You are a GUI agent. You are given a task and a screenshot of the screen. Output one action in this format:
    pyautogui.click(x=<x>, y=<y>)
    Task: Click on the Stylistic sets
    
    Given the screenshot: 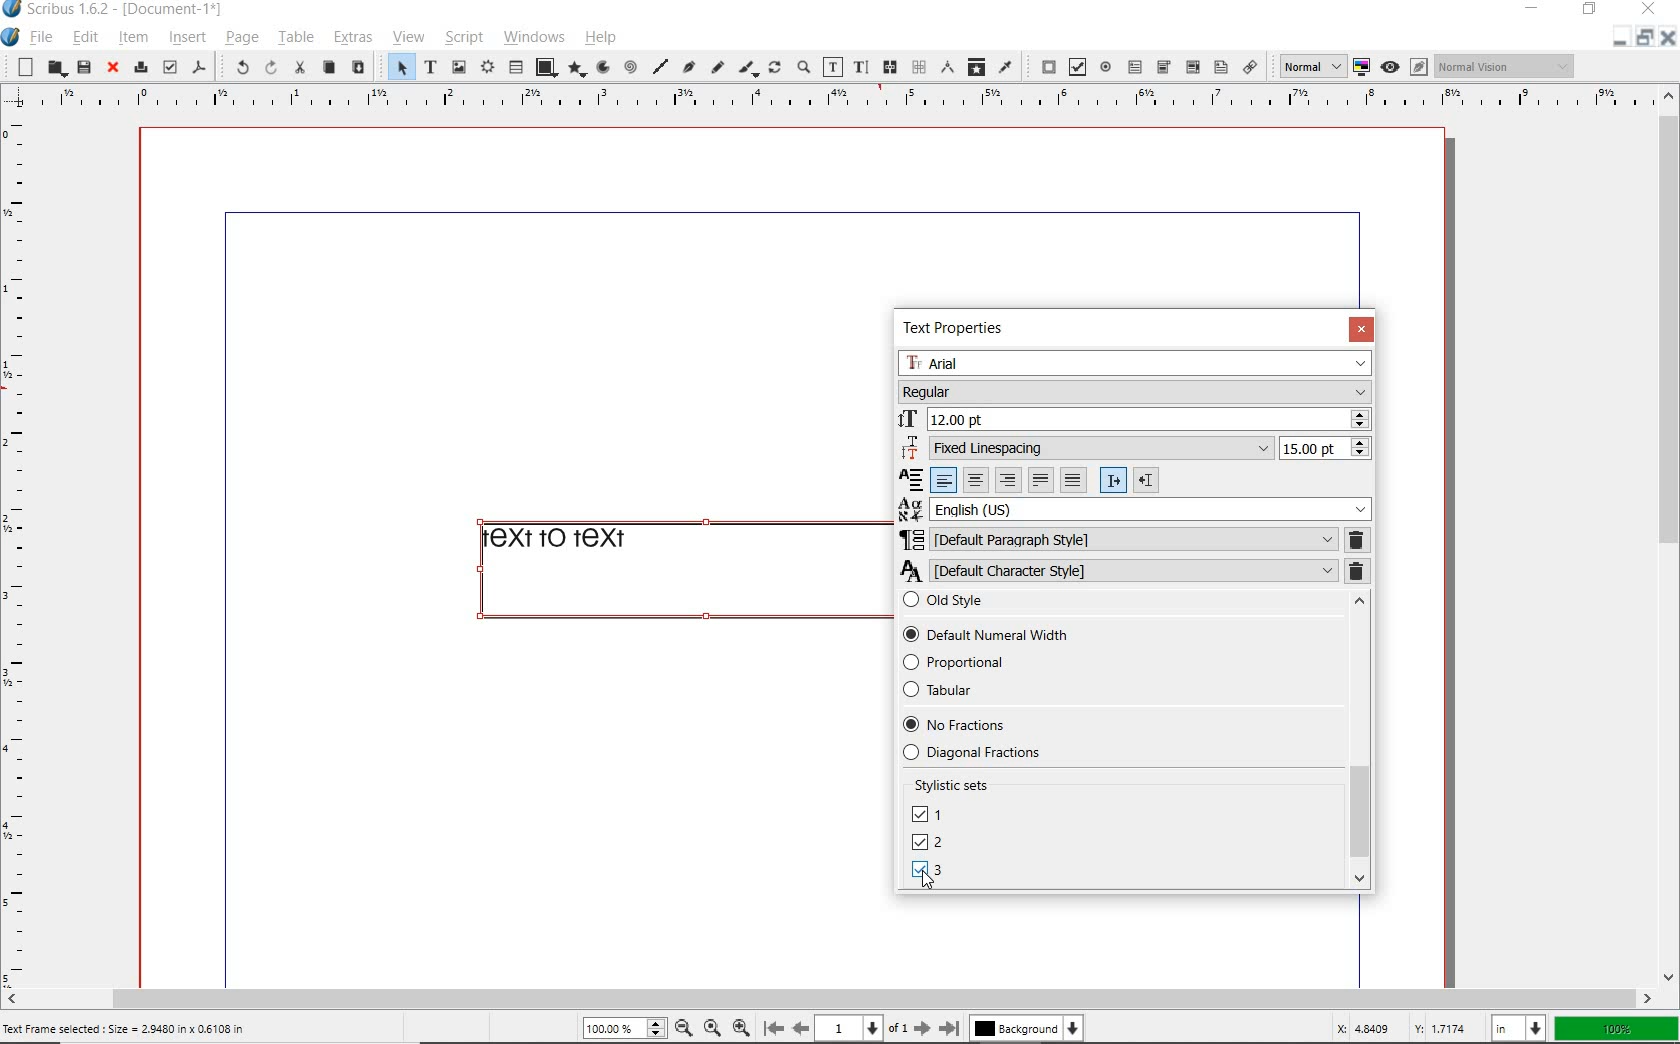 What is the action you would take?
    pyautogui.click(x=966, y=783)
    